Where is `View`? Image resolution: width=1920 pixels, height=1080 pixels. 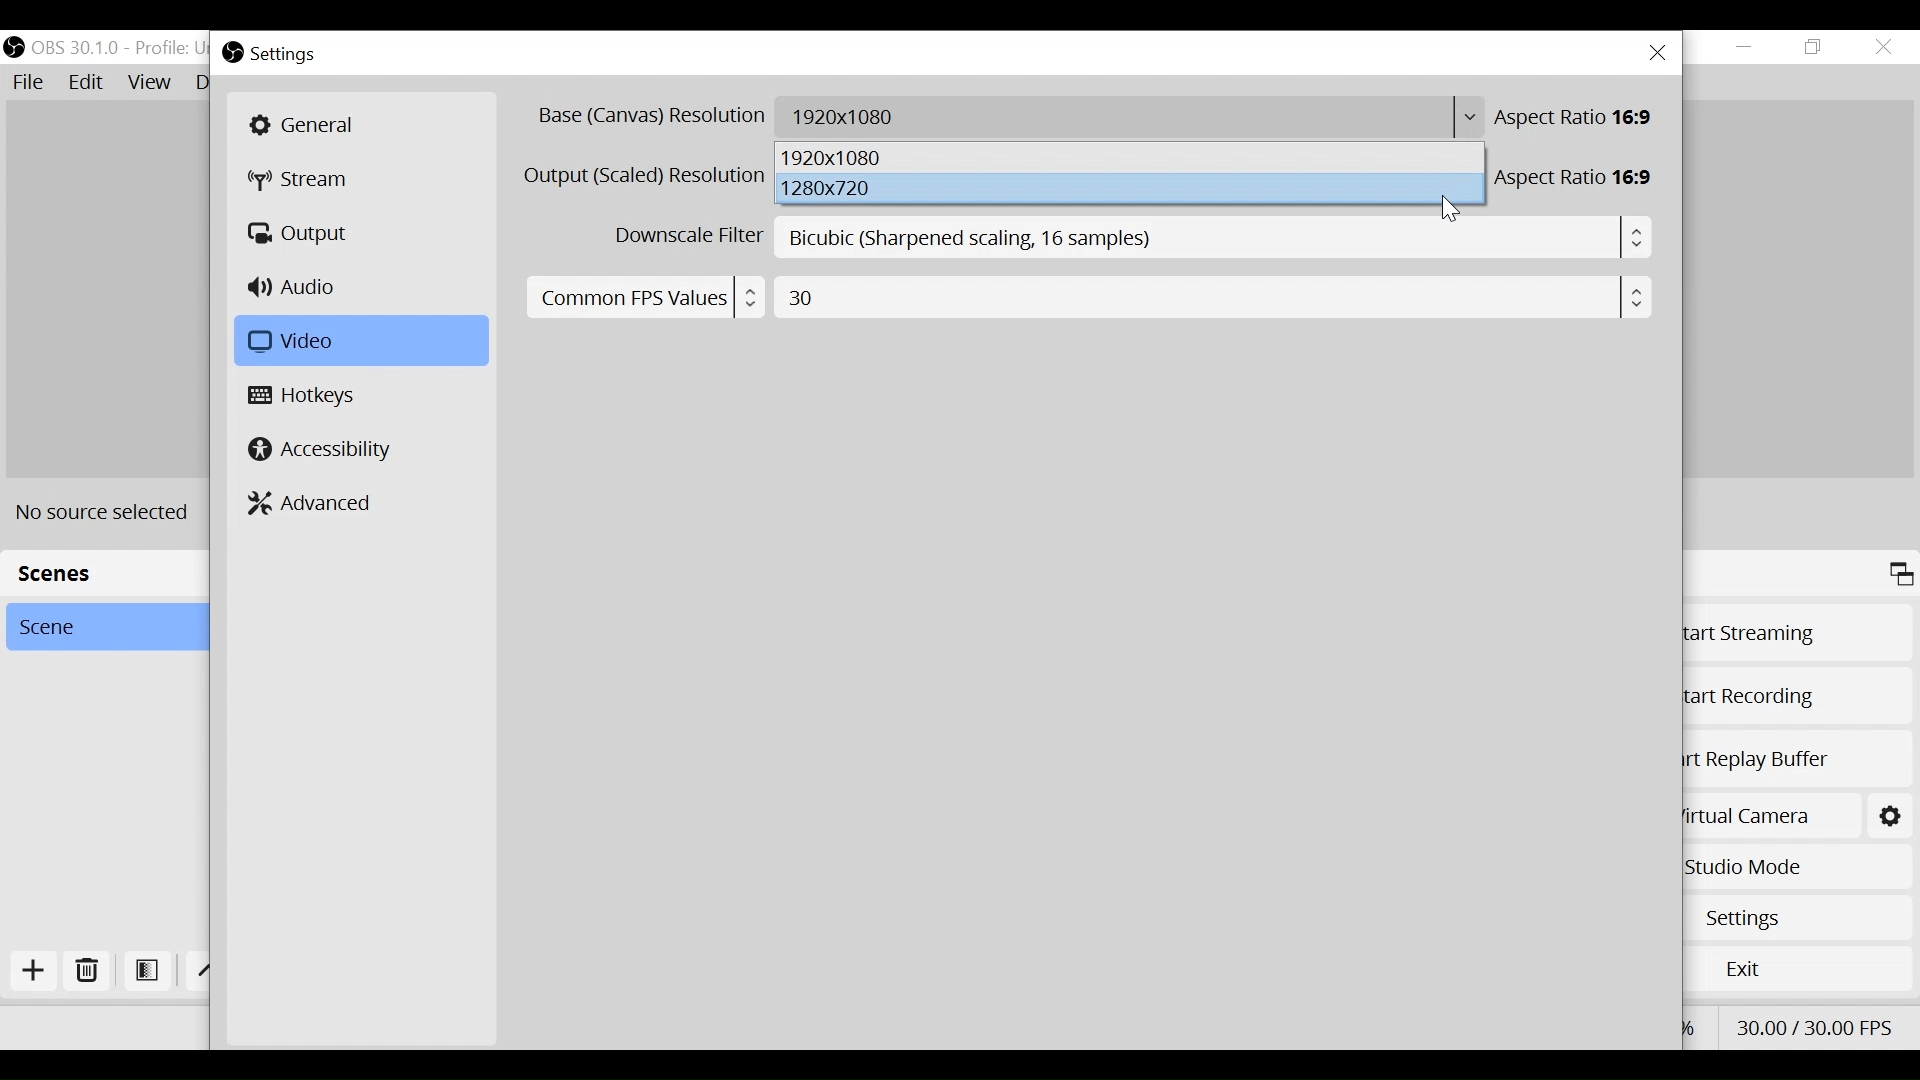 View is located at coordinates (149, 83).